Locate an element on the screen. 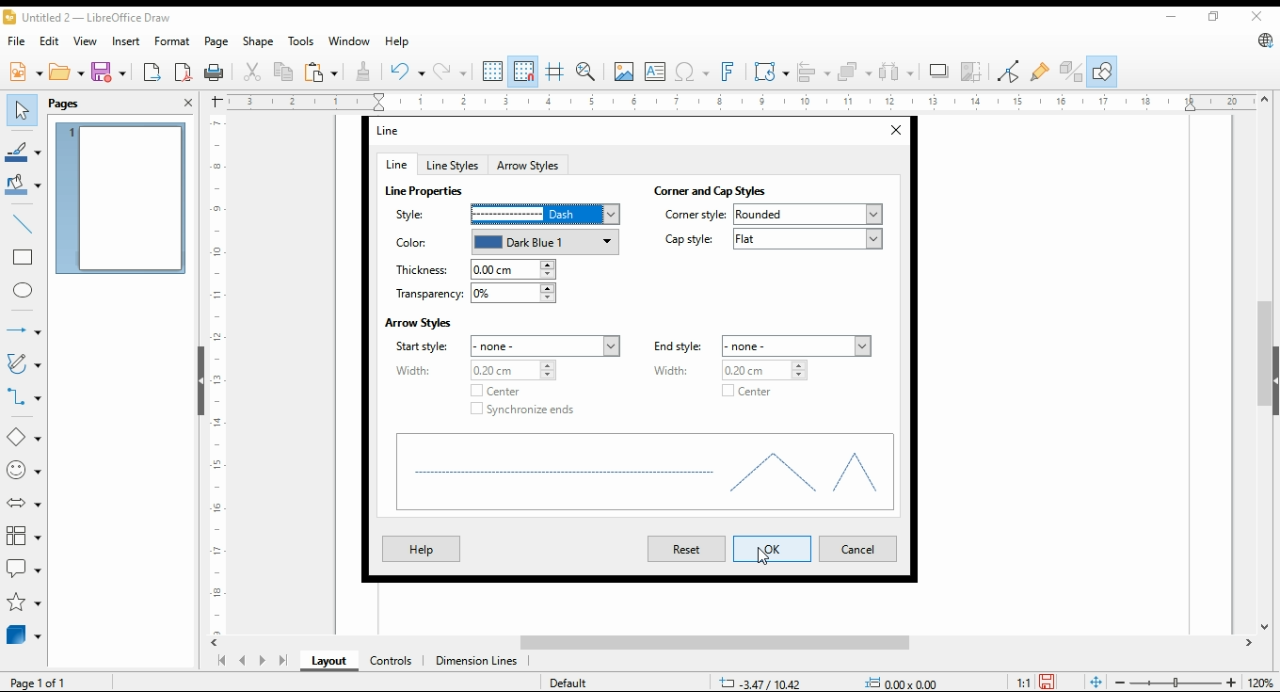  arrow styles is located at coordinates (529, 164).